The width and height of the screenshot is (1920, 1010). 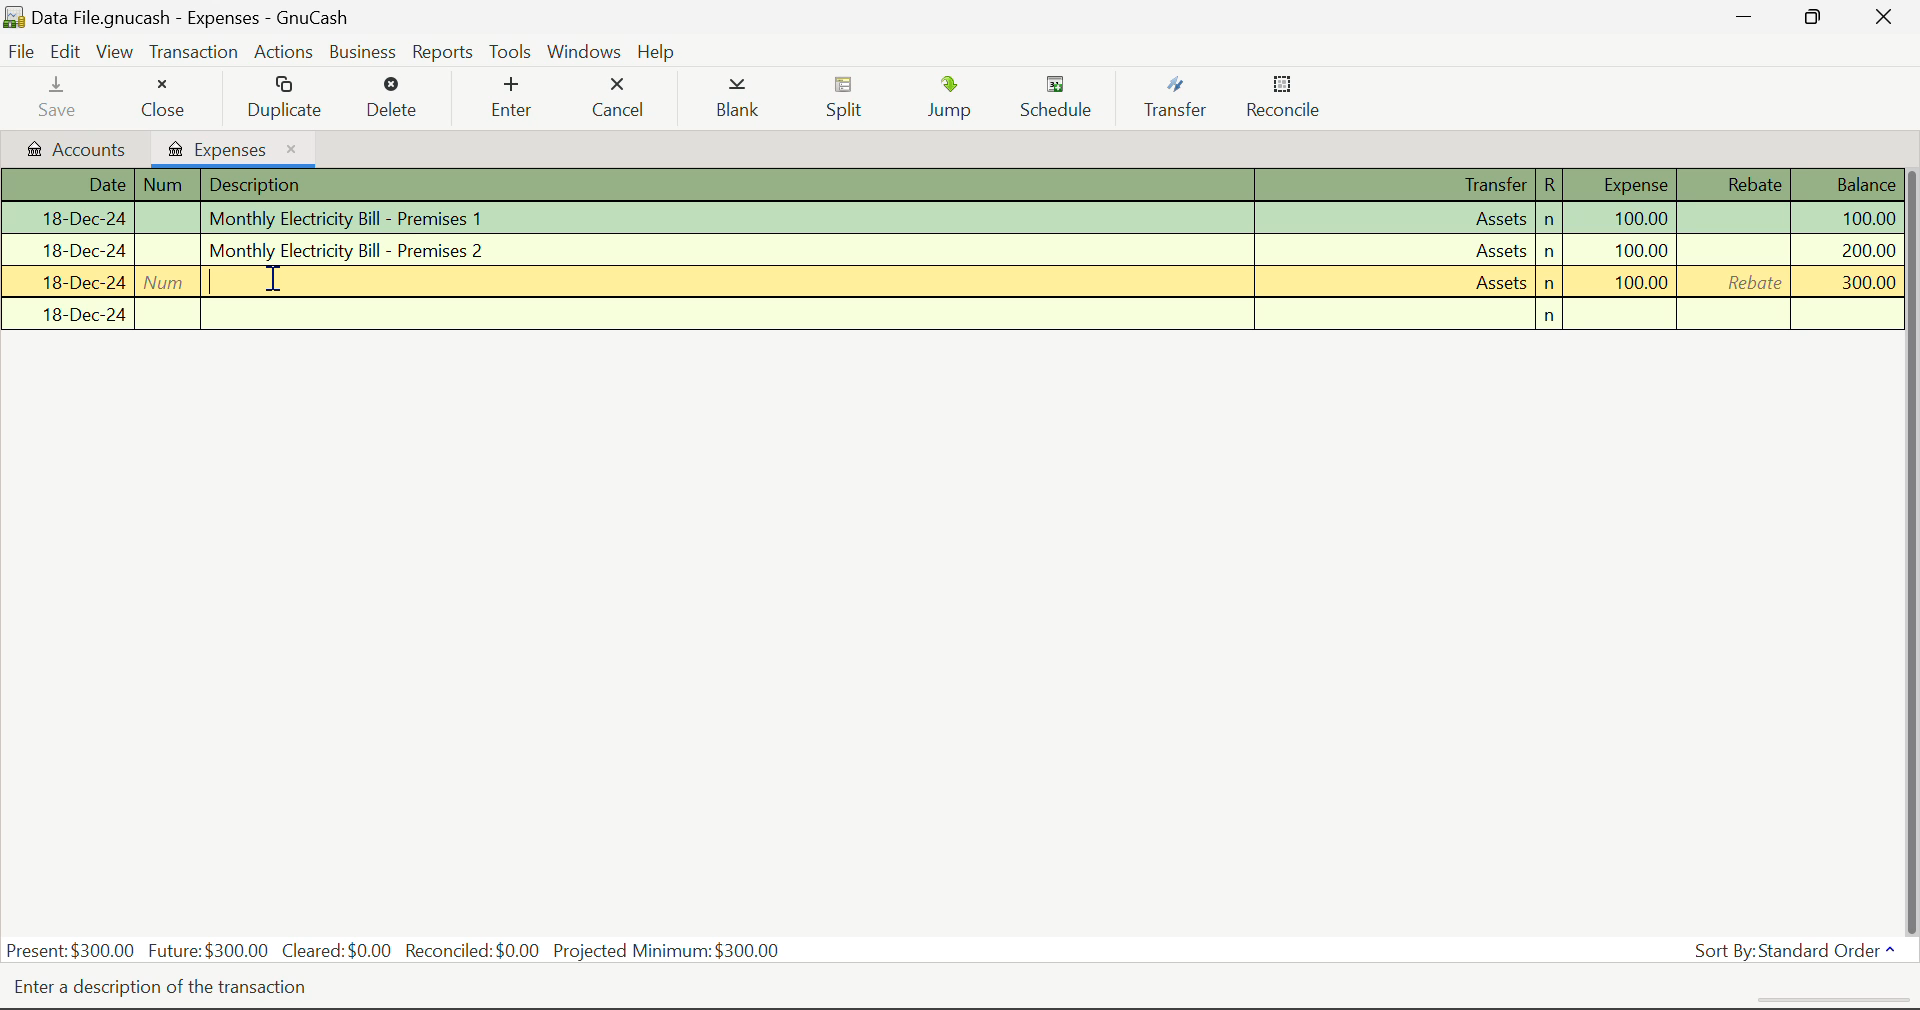 What do you see at coordinates (959, 101) in the screenshot?
I see `Jump ` at bounding box center [959, 101].